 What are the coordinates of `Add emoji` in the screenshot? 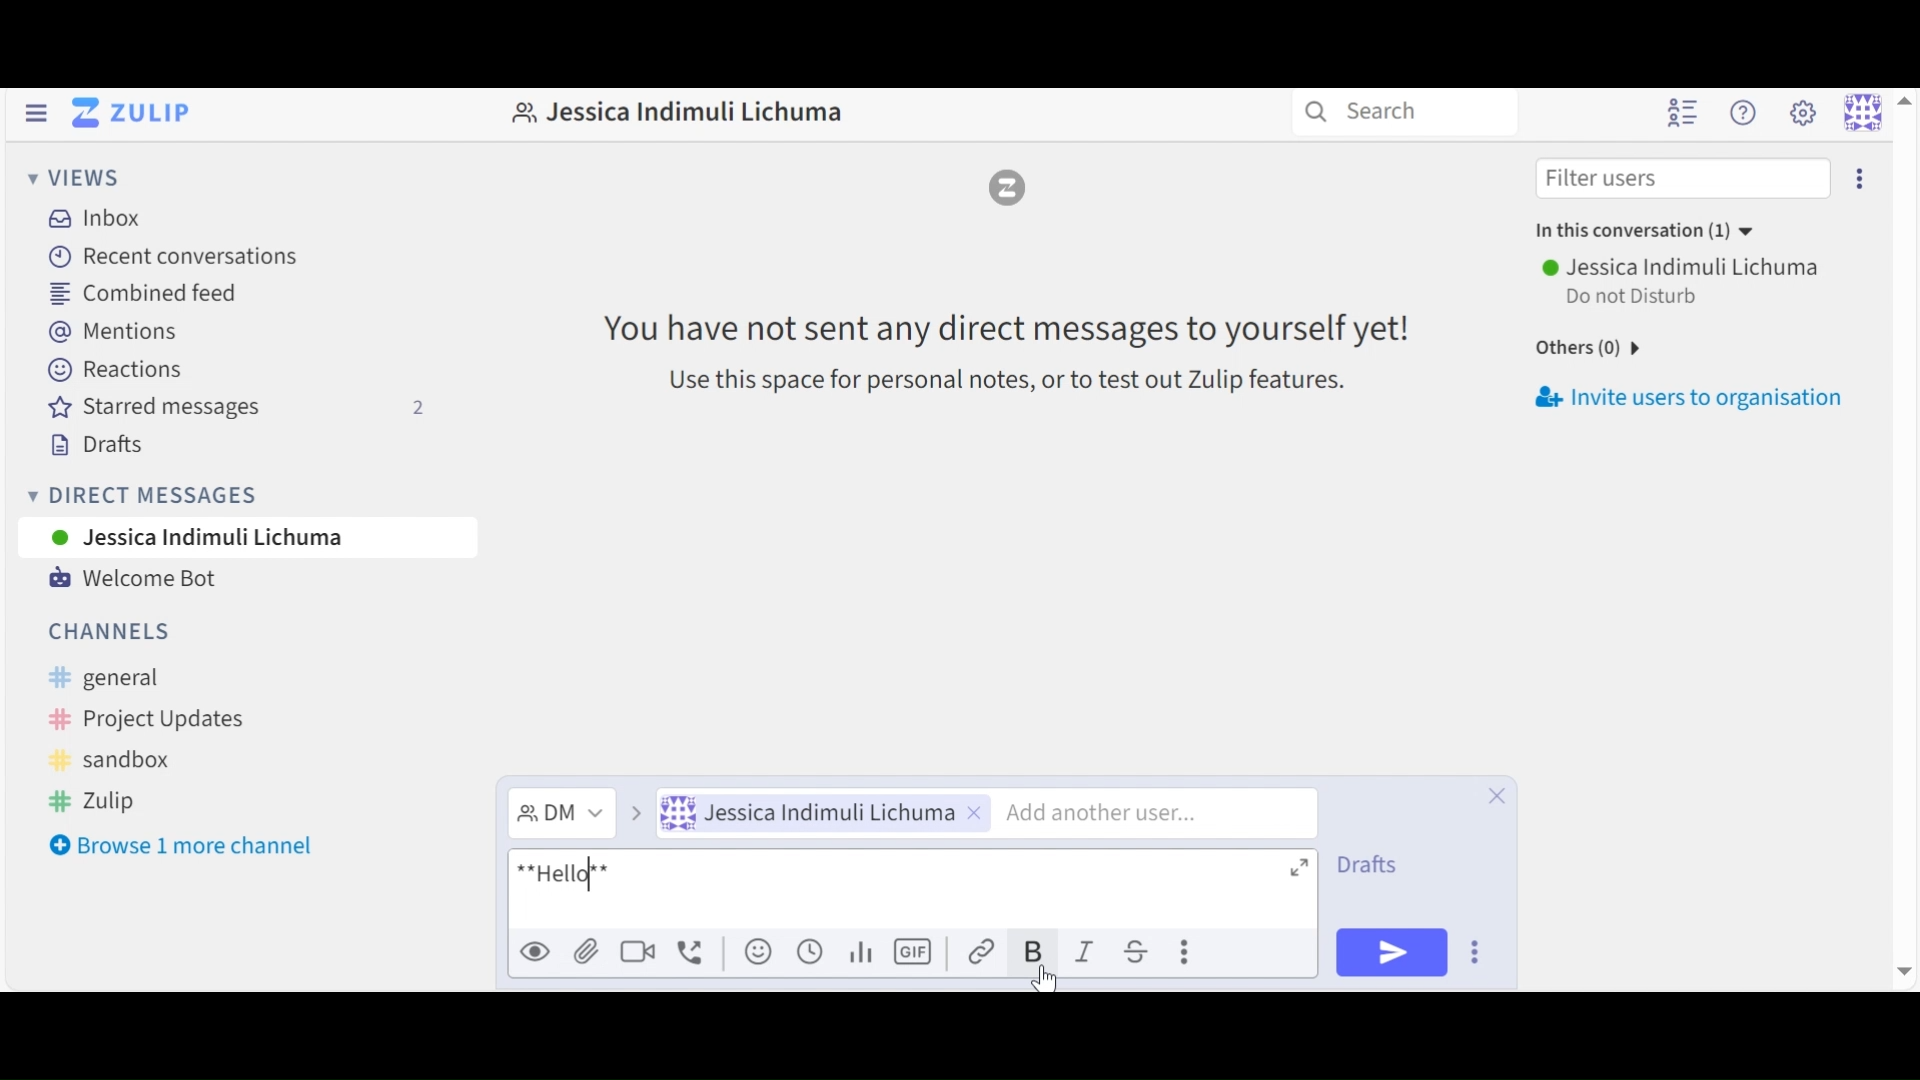 It's located at (755, 951).